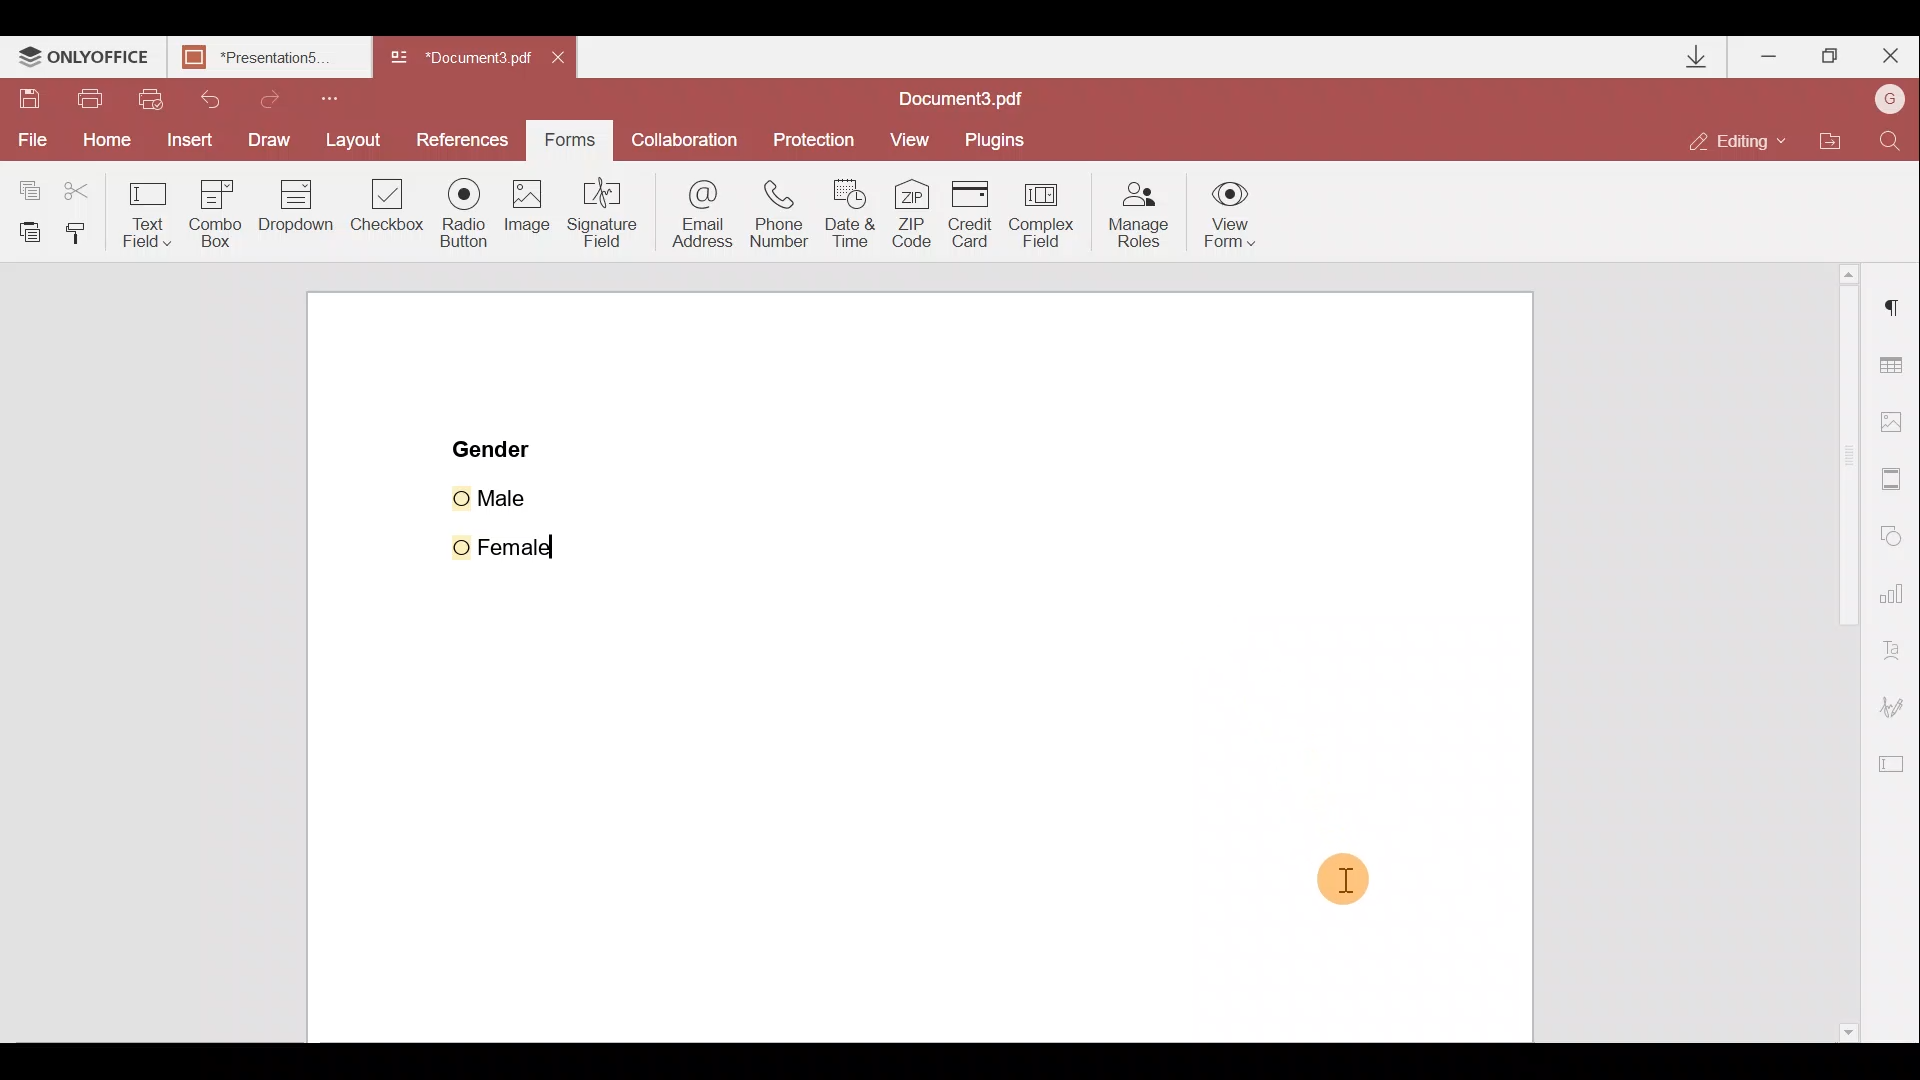 This screenshot has height=1080, width=1920. Describe the element at coordinates (220, 97) in the screenshot. I see `Undo` at that location.